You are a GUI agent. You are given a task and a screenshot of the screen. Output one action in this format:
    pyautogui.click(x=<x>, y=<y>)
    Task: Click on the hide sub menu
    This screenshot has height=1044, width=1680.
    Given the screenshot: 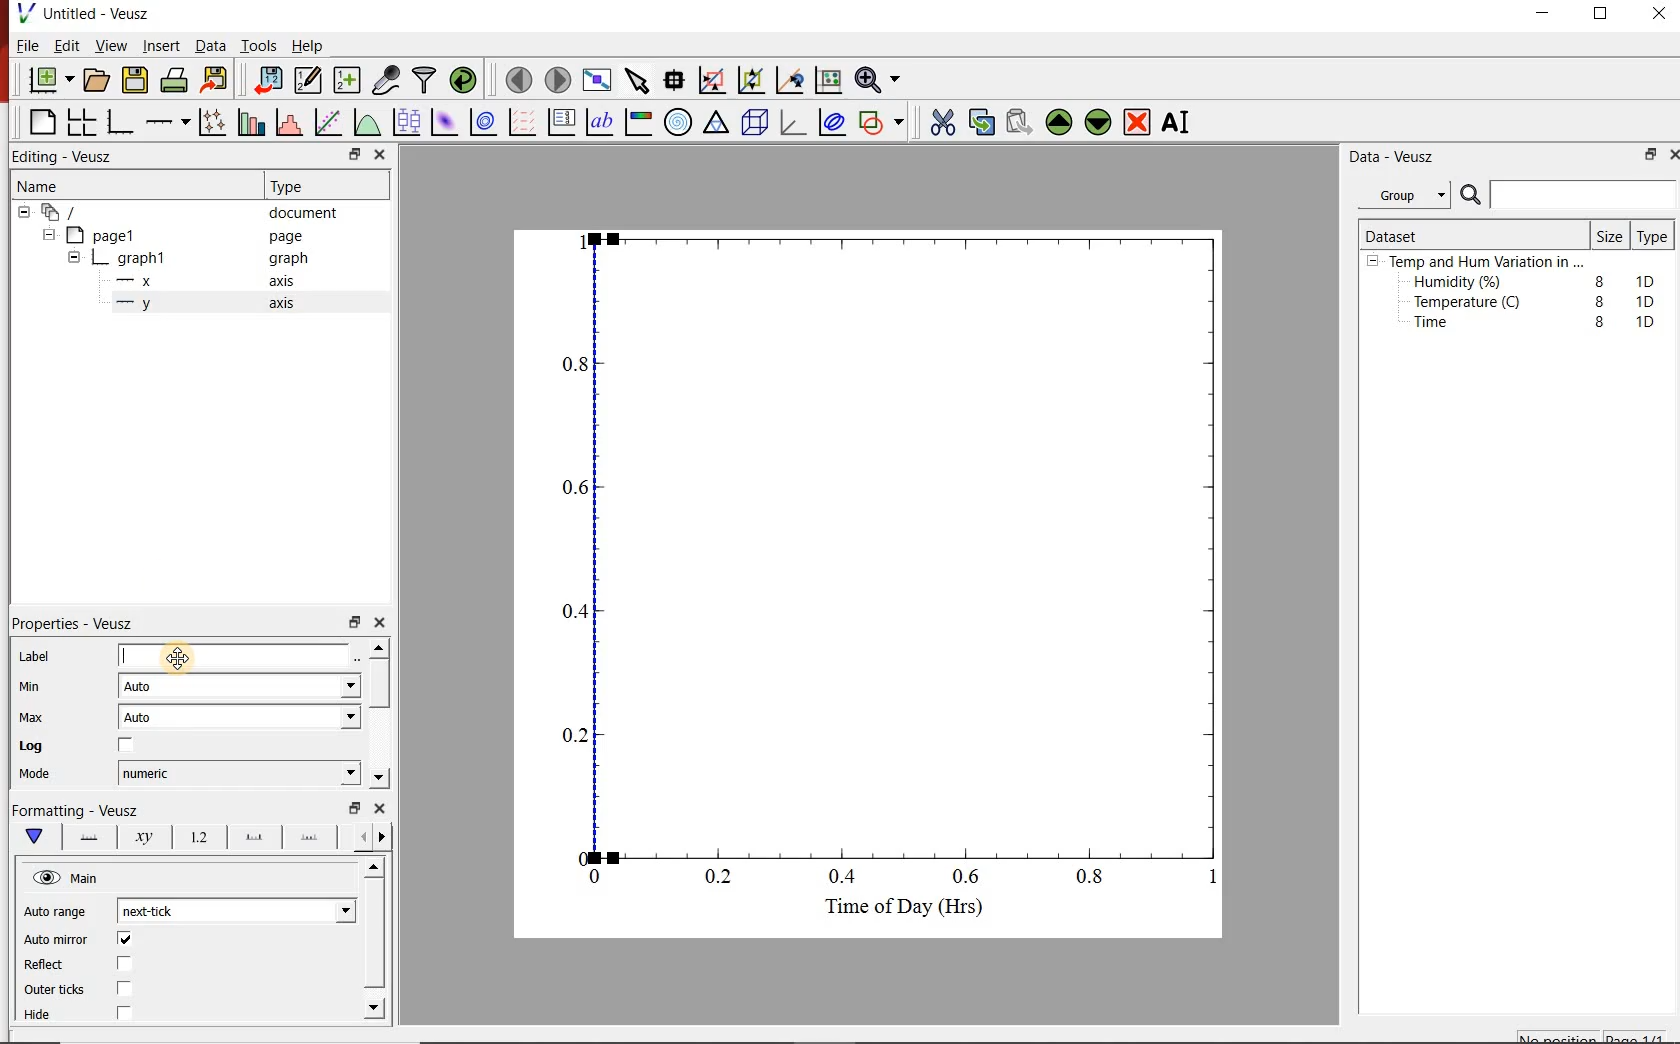 What is the action you would take?
    pyautogui.click(x=74, y=256)
    